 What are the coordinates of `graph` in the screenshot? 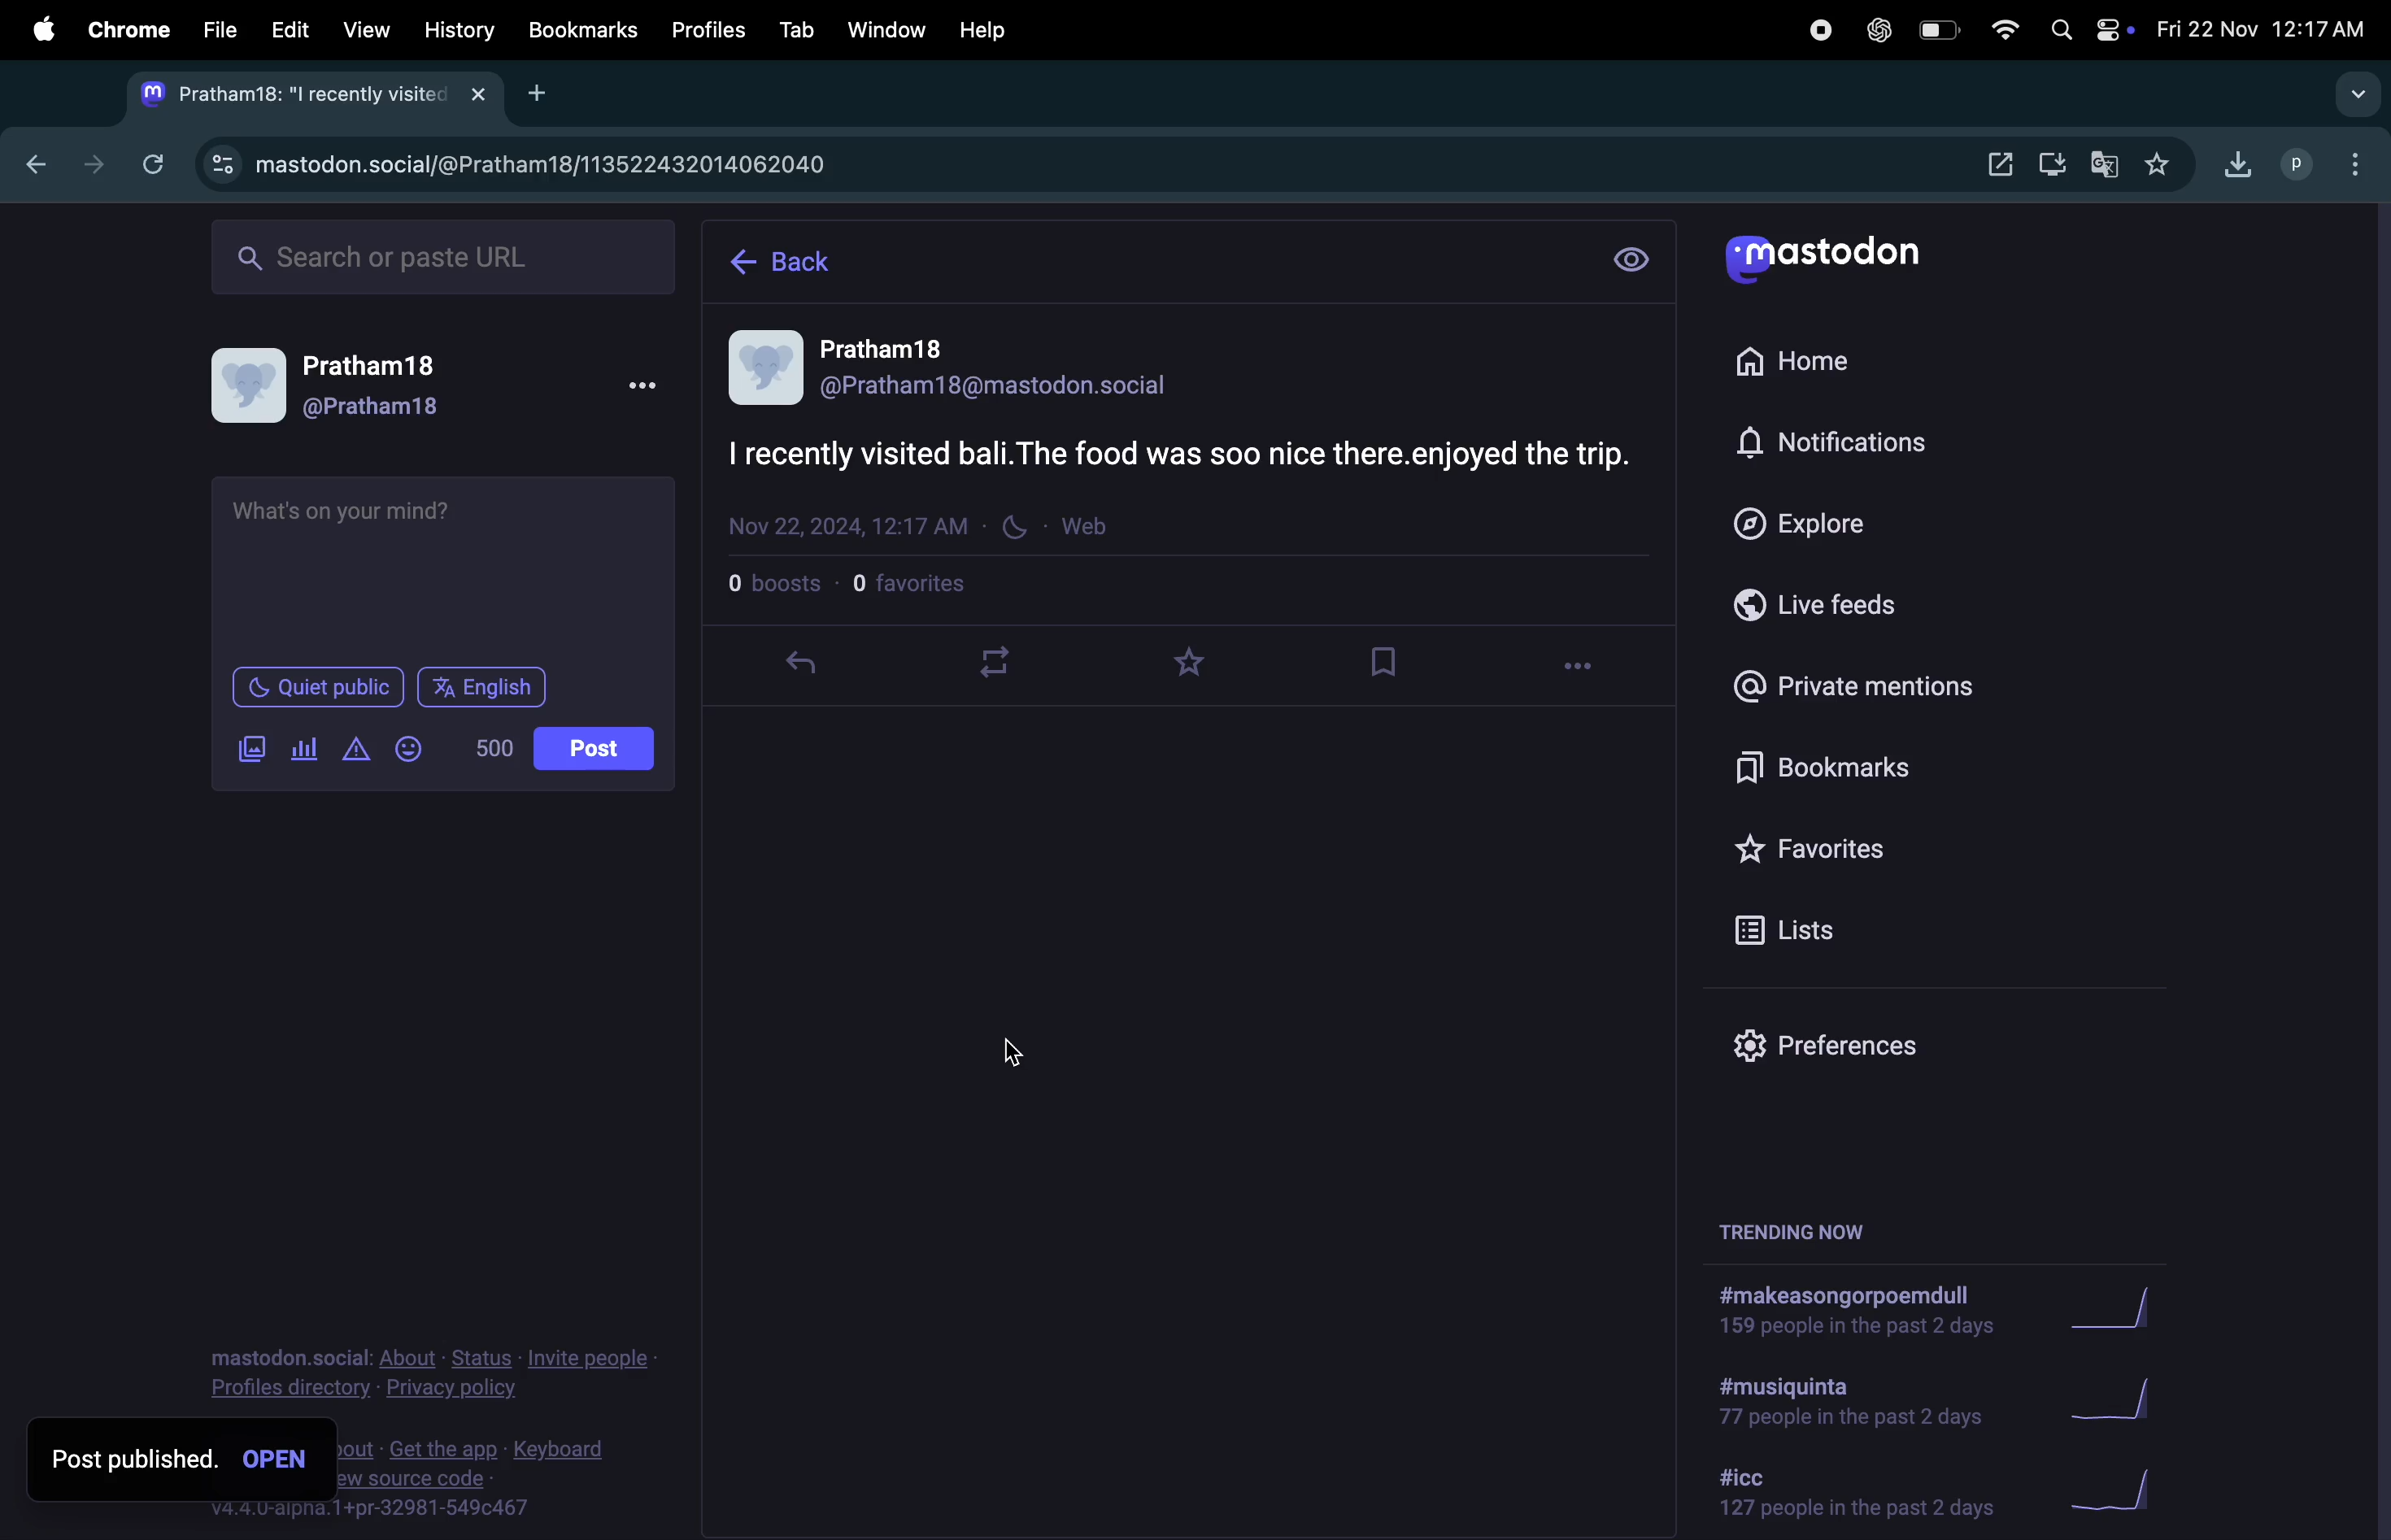 It's located at (2124, 1497).